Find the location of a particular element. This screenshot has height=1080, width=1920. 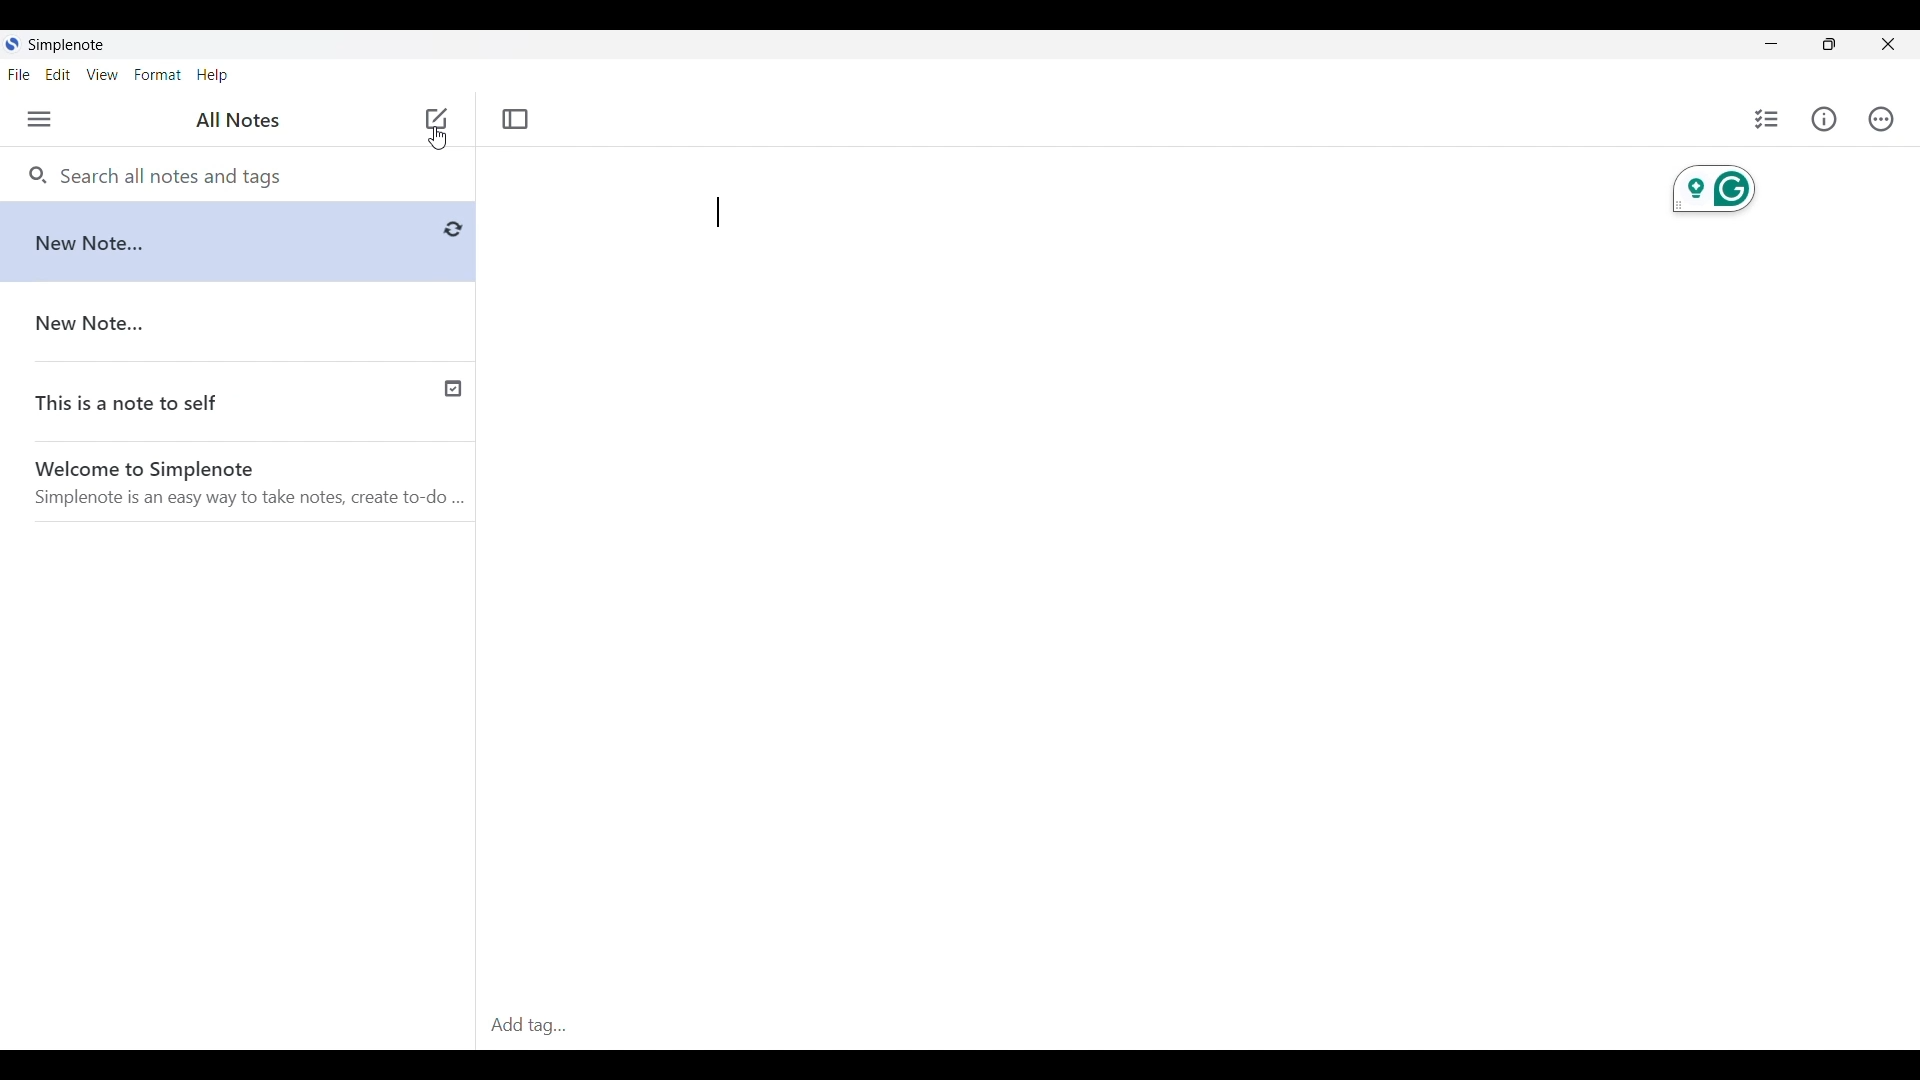

Format menu is located at coordinates (157, 74).